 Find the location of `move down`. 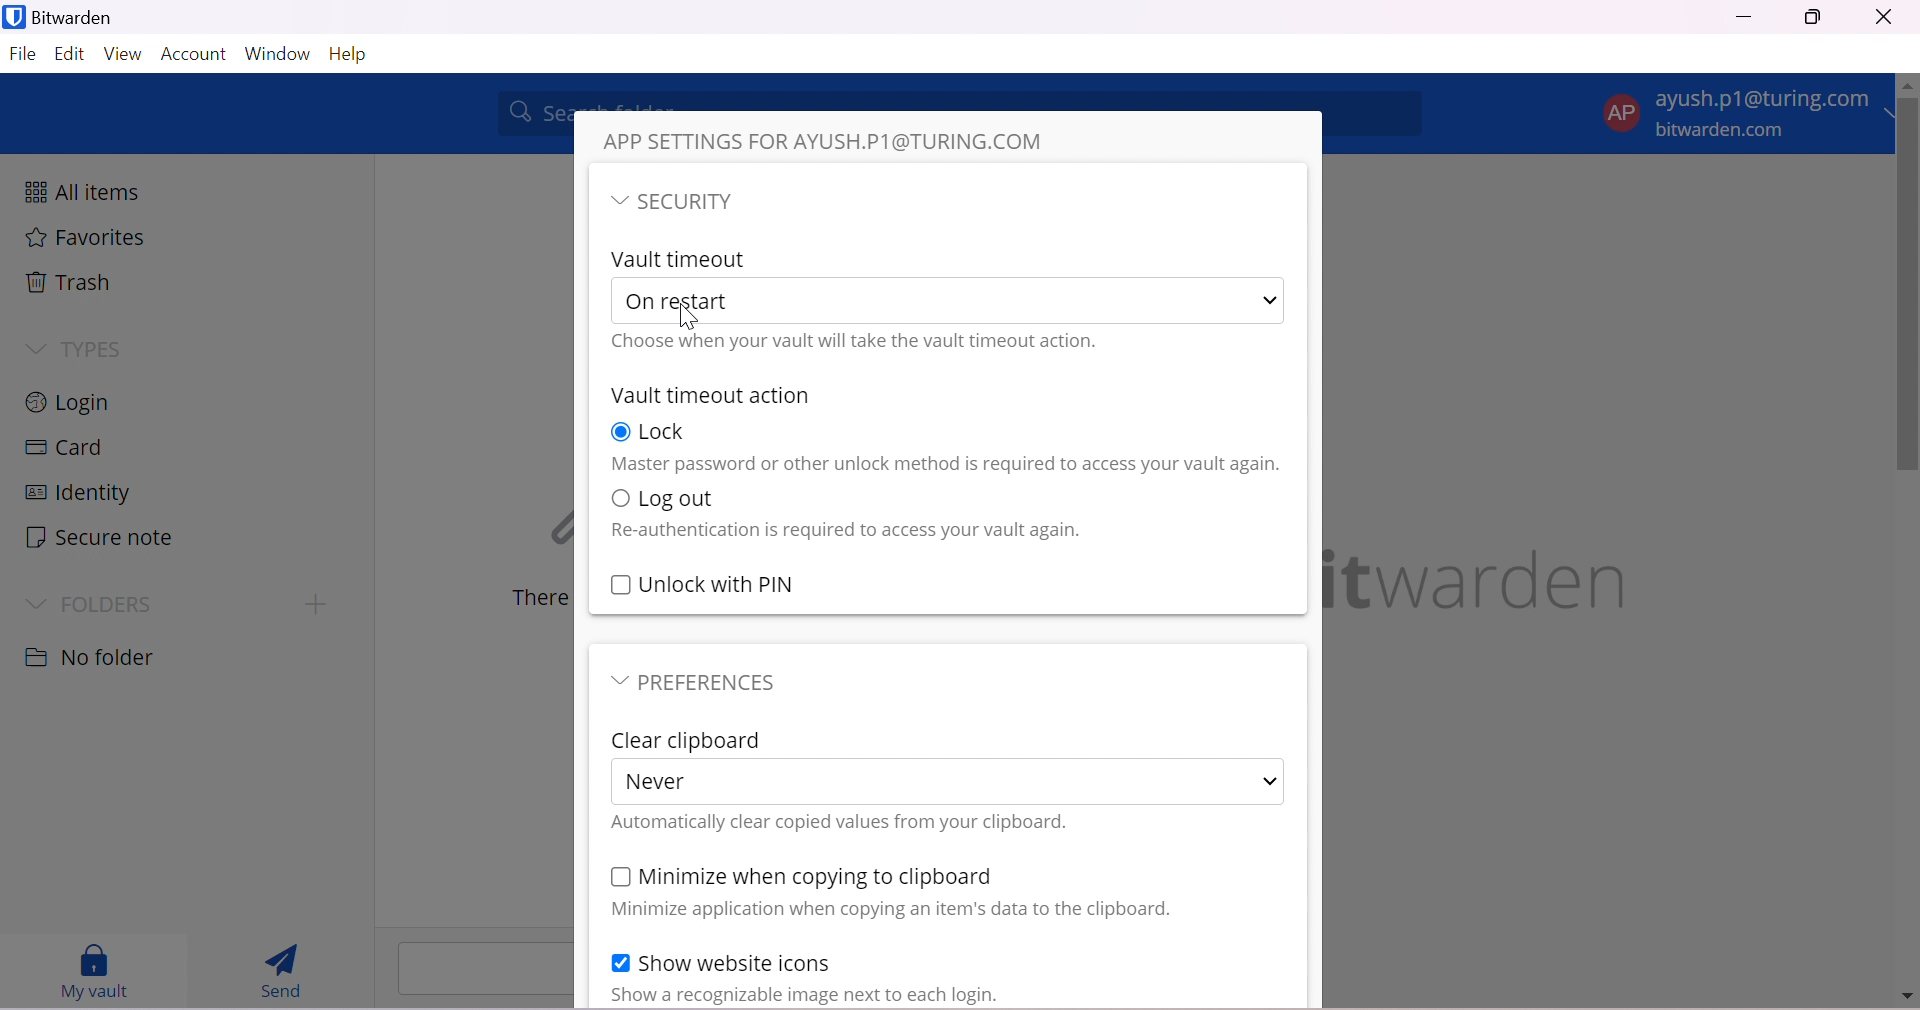

move down is located at coordinates (1906, 998).